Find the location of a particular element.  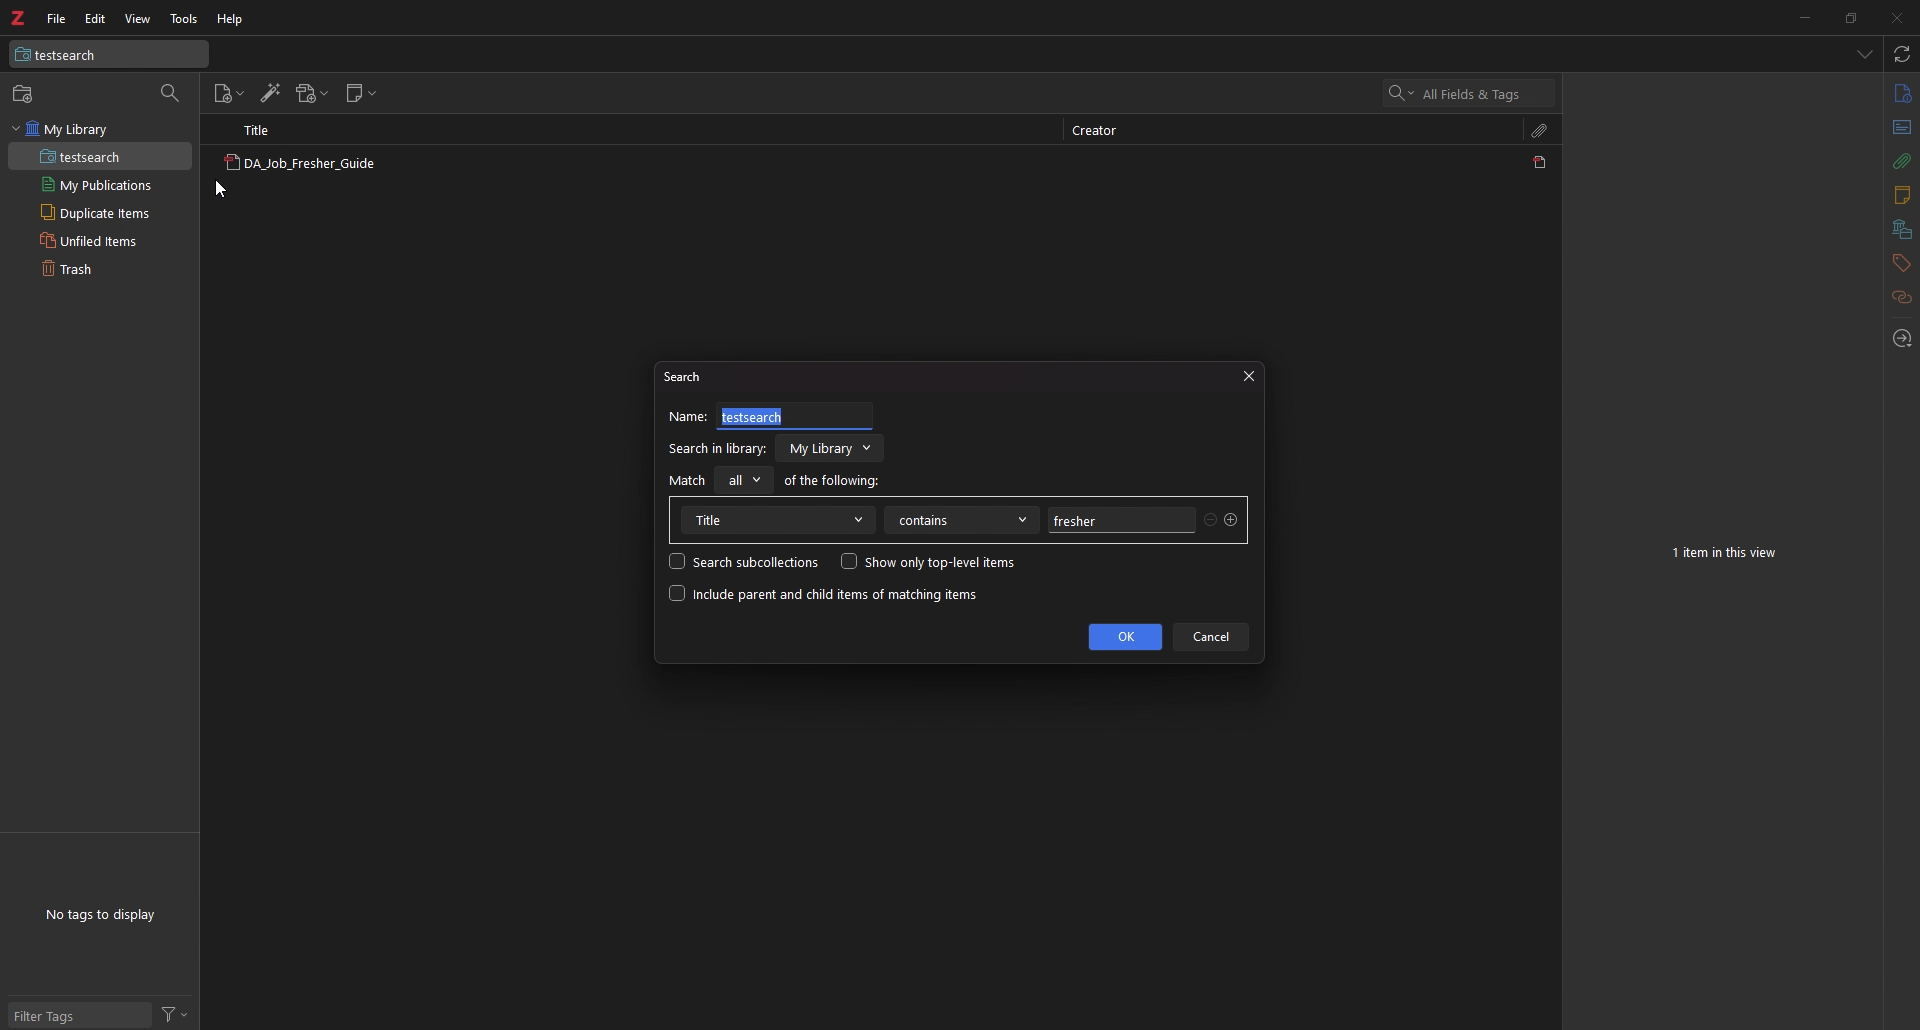

pdf is located at coordinates (1542, 162).